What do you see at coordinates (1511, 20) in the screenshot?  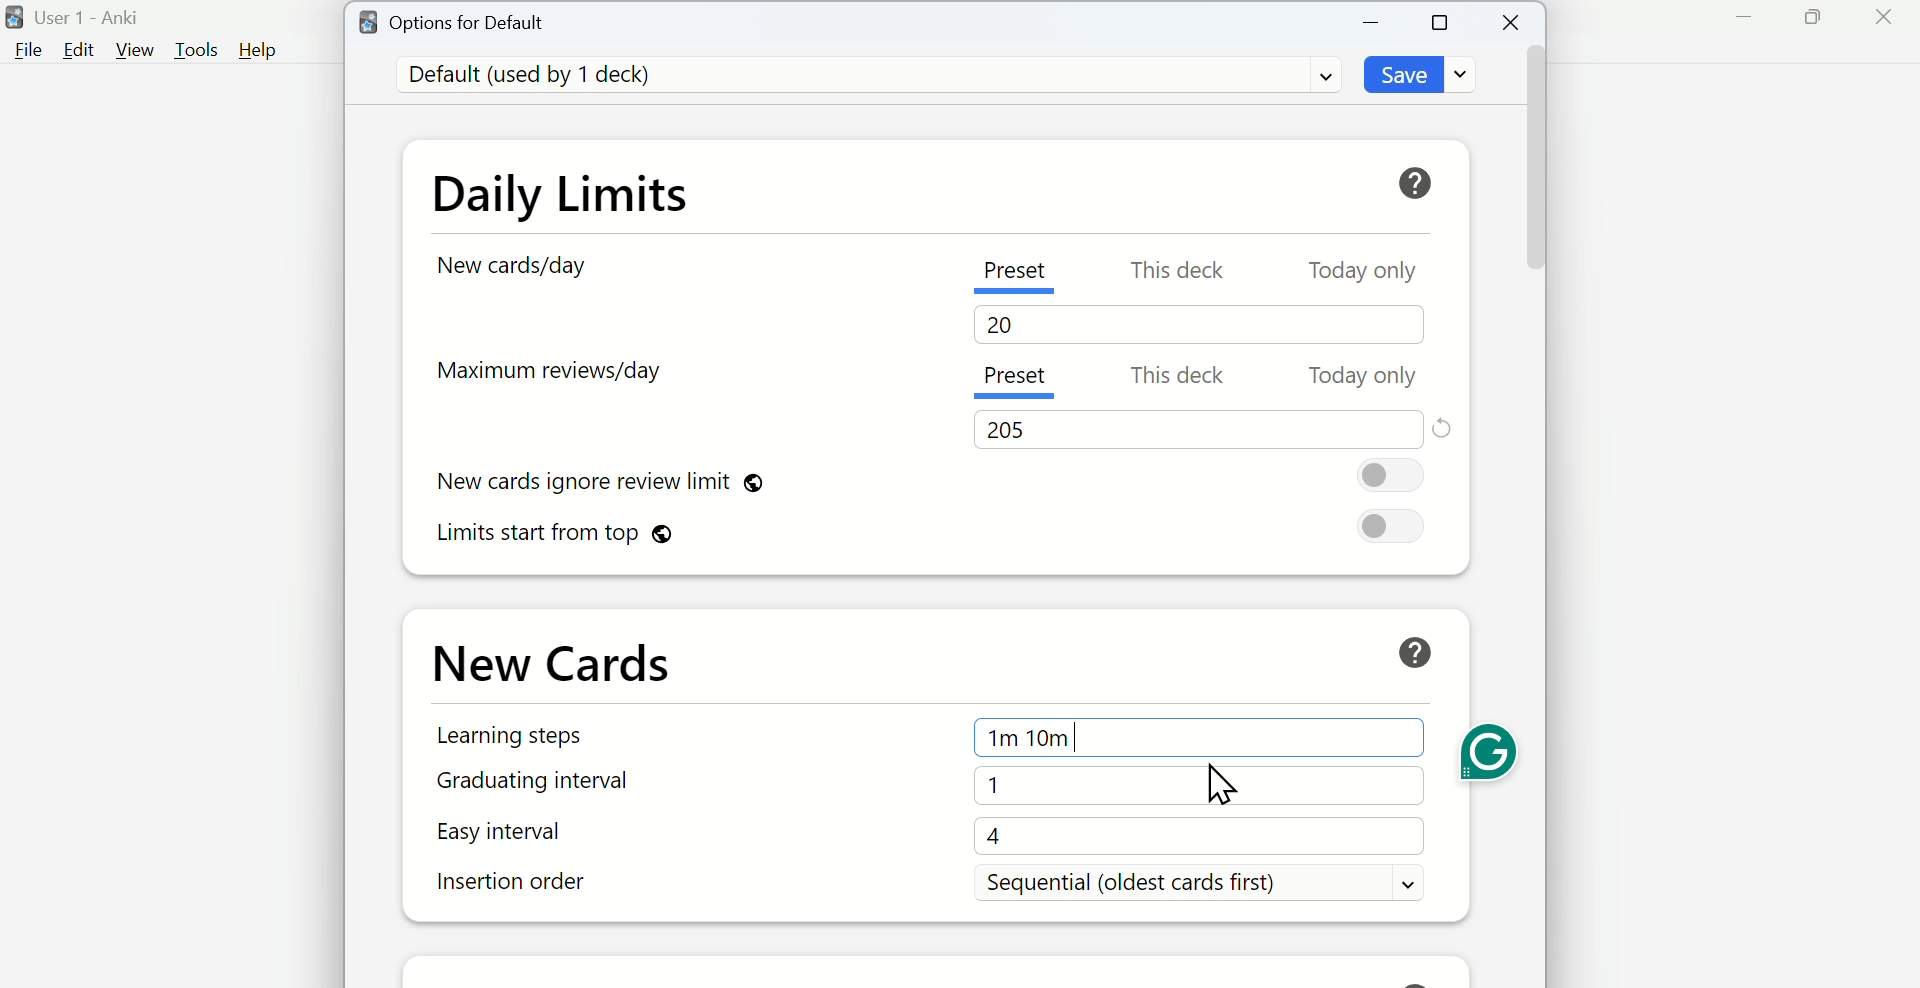 I see `Close` at bounding box center [1511, 20].